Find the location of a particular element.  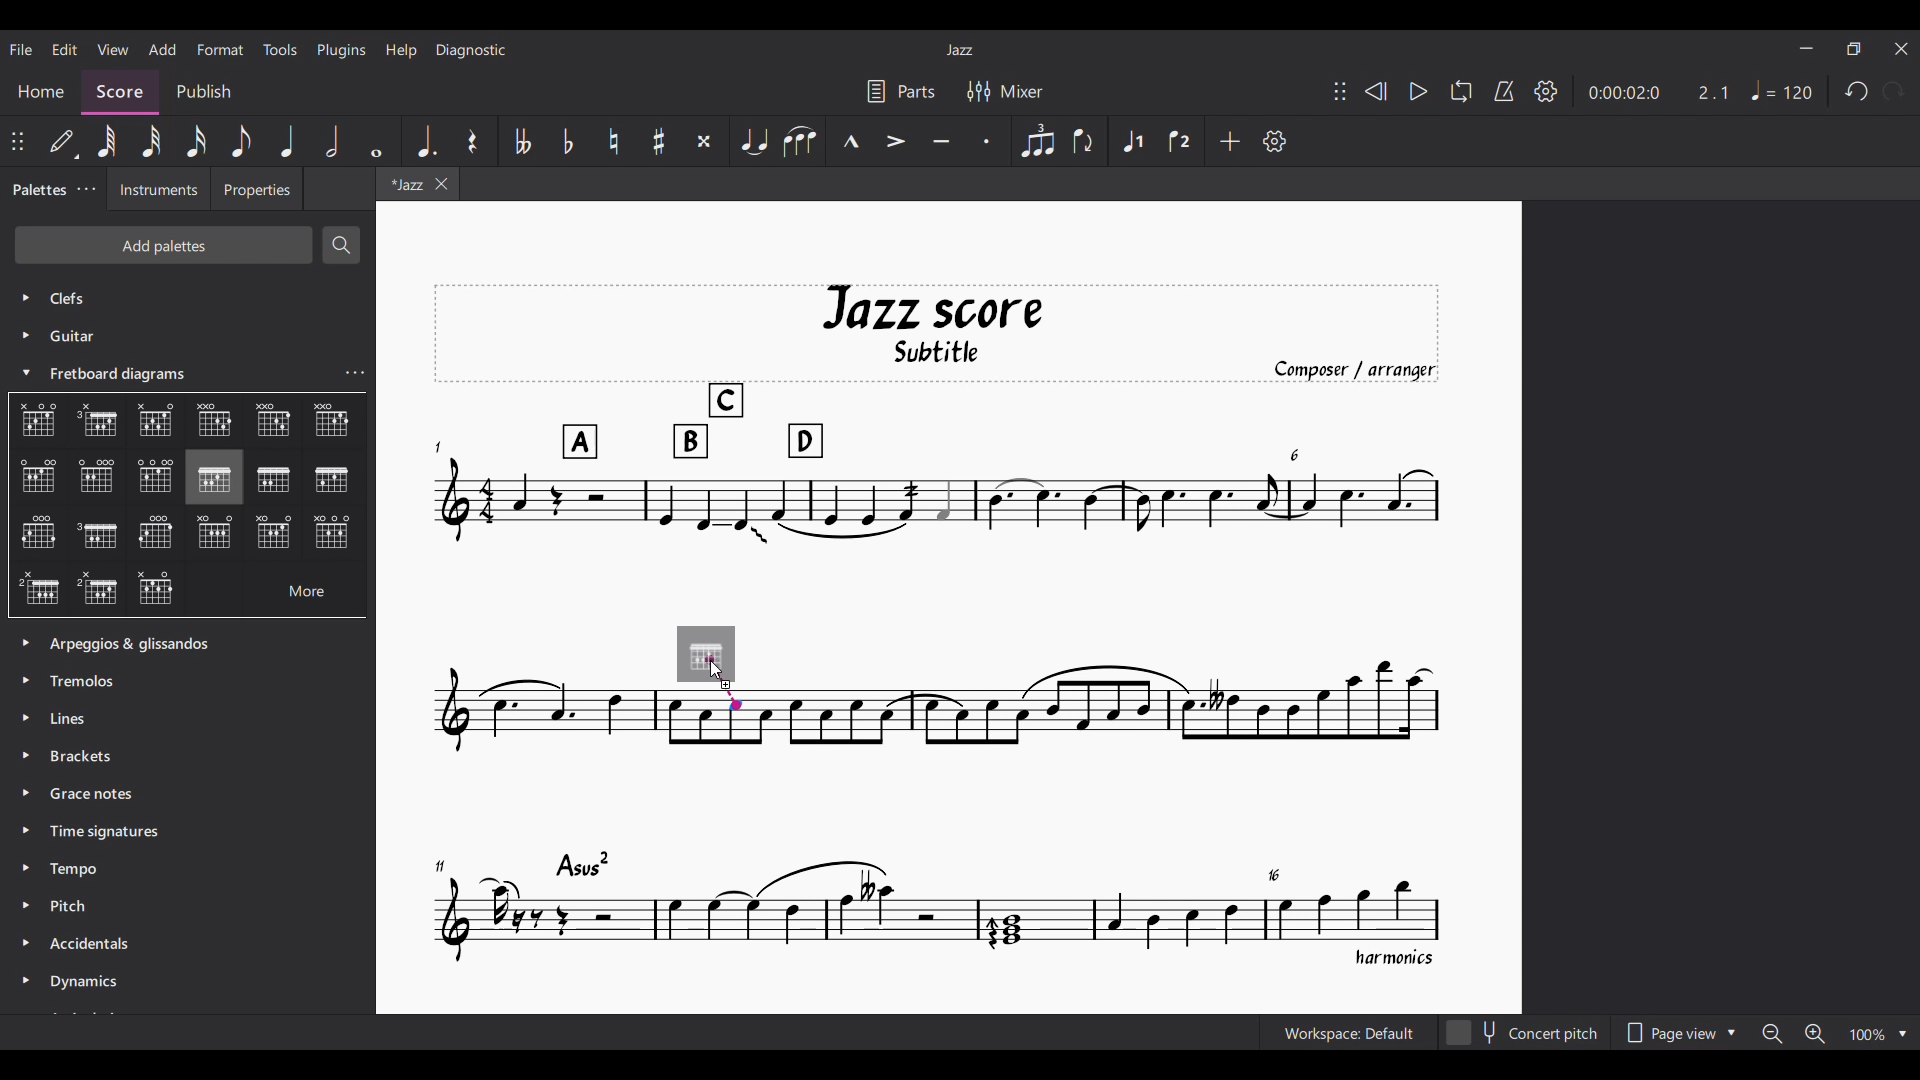

Rest is located at coordinates (472, 141).